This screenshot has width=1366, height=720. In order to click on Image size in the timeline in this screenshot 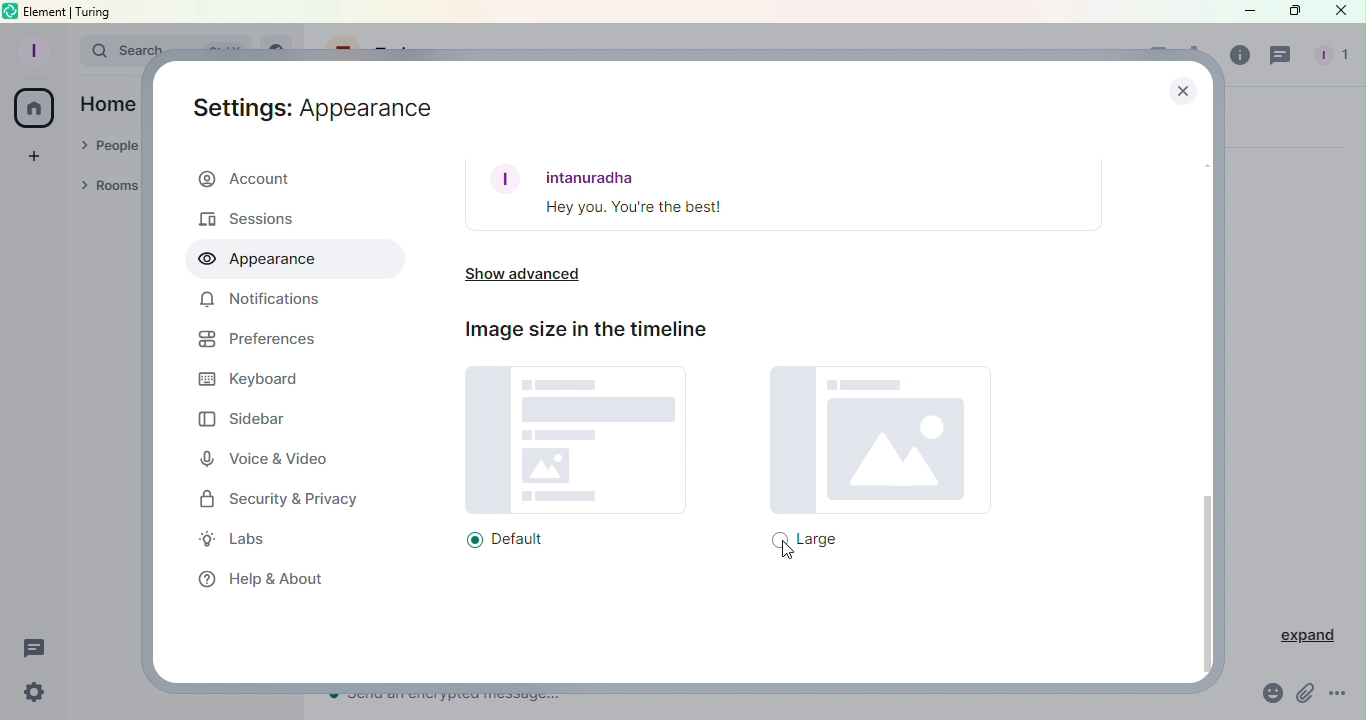, I will do `click(583, 329)`.